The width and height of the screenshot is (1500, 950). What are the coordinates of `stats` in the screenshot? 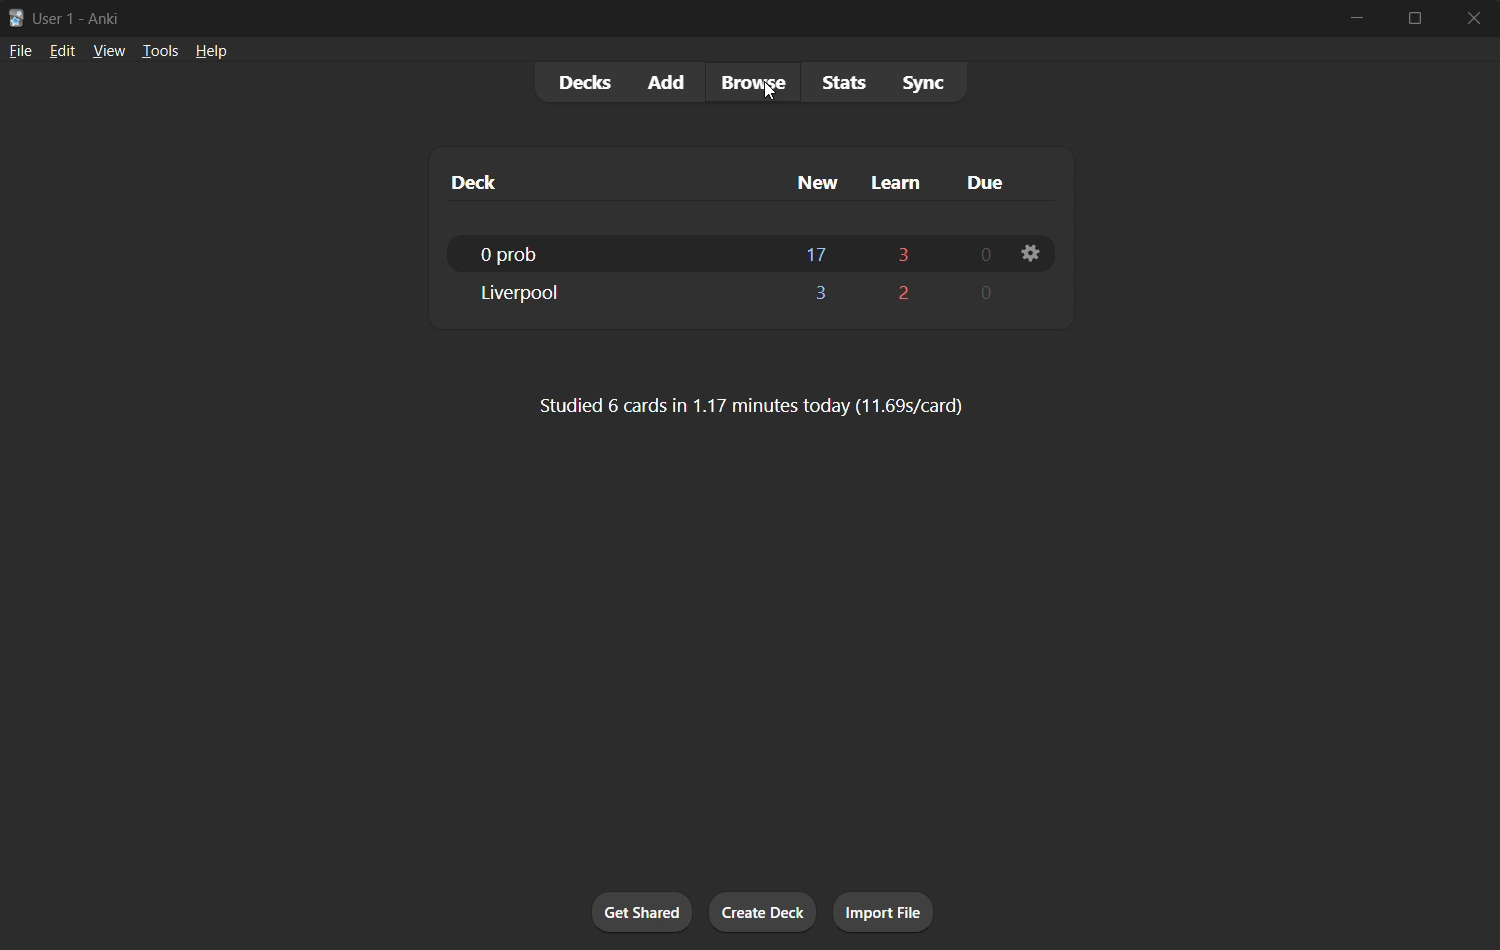 It's located at (847, 82).